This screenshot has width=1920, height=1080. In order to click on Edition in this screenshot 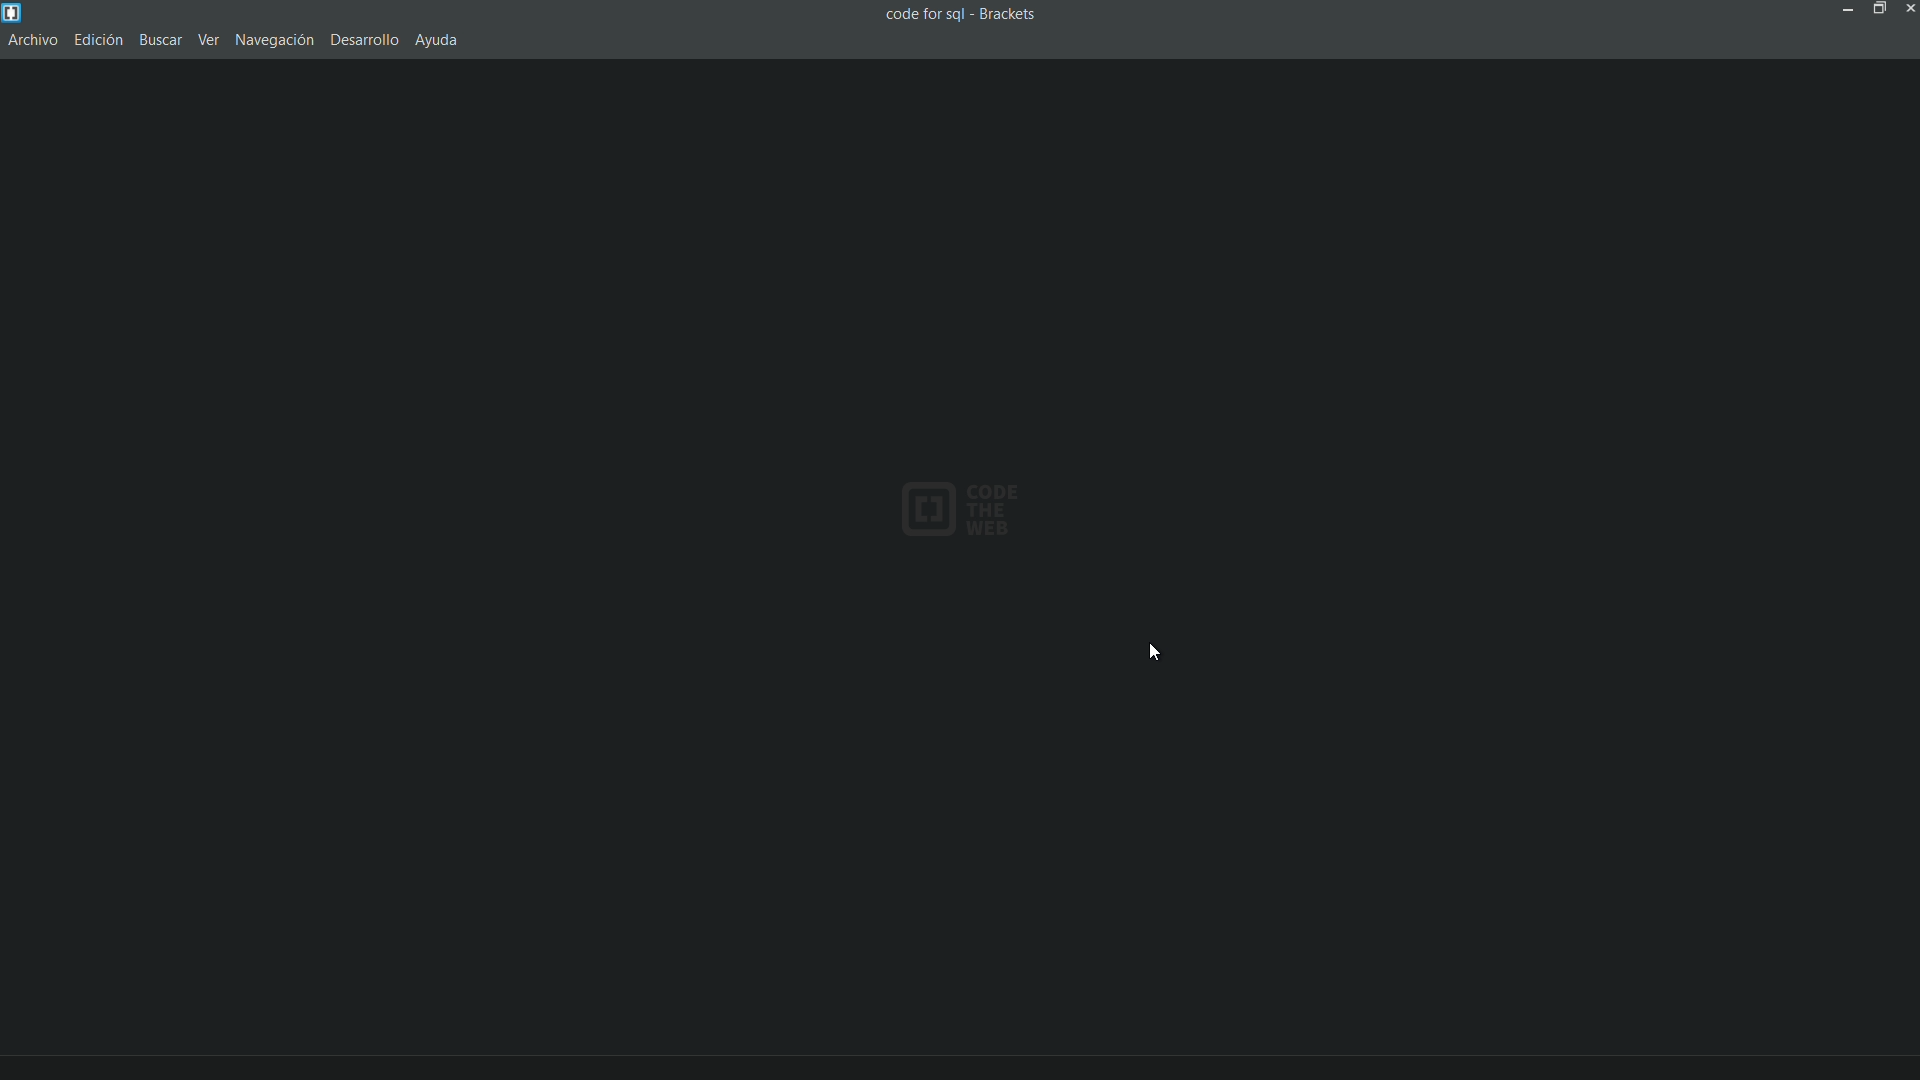, I will do `click(100, 39)`.